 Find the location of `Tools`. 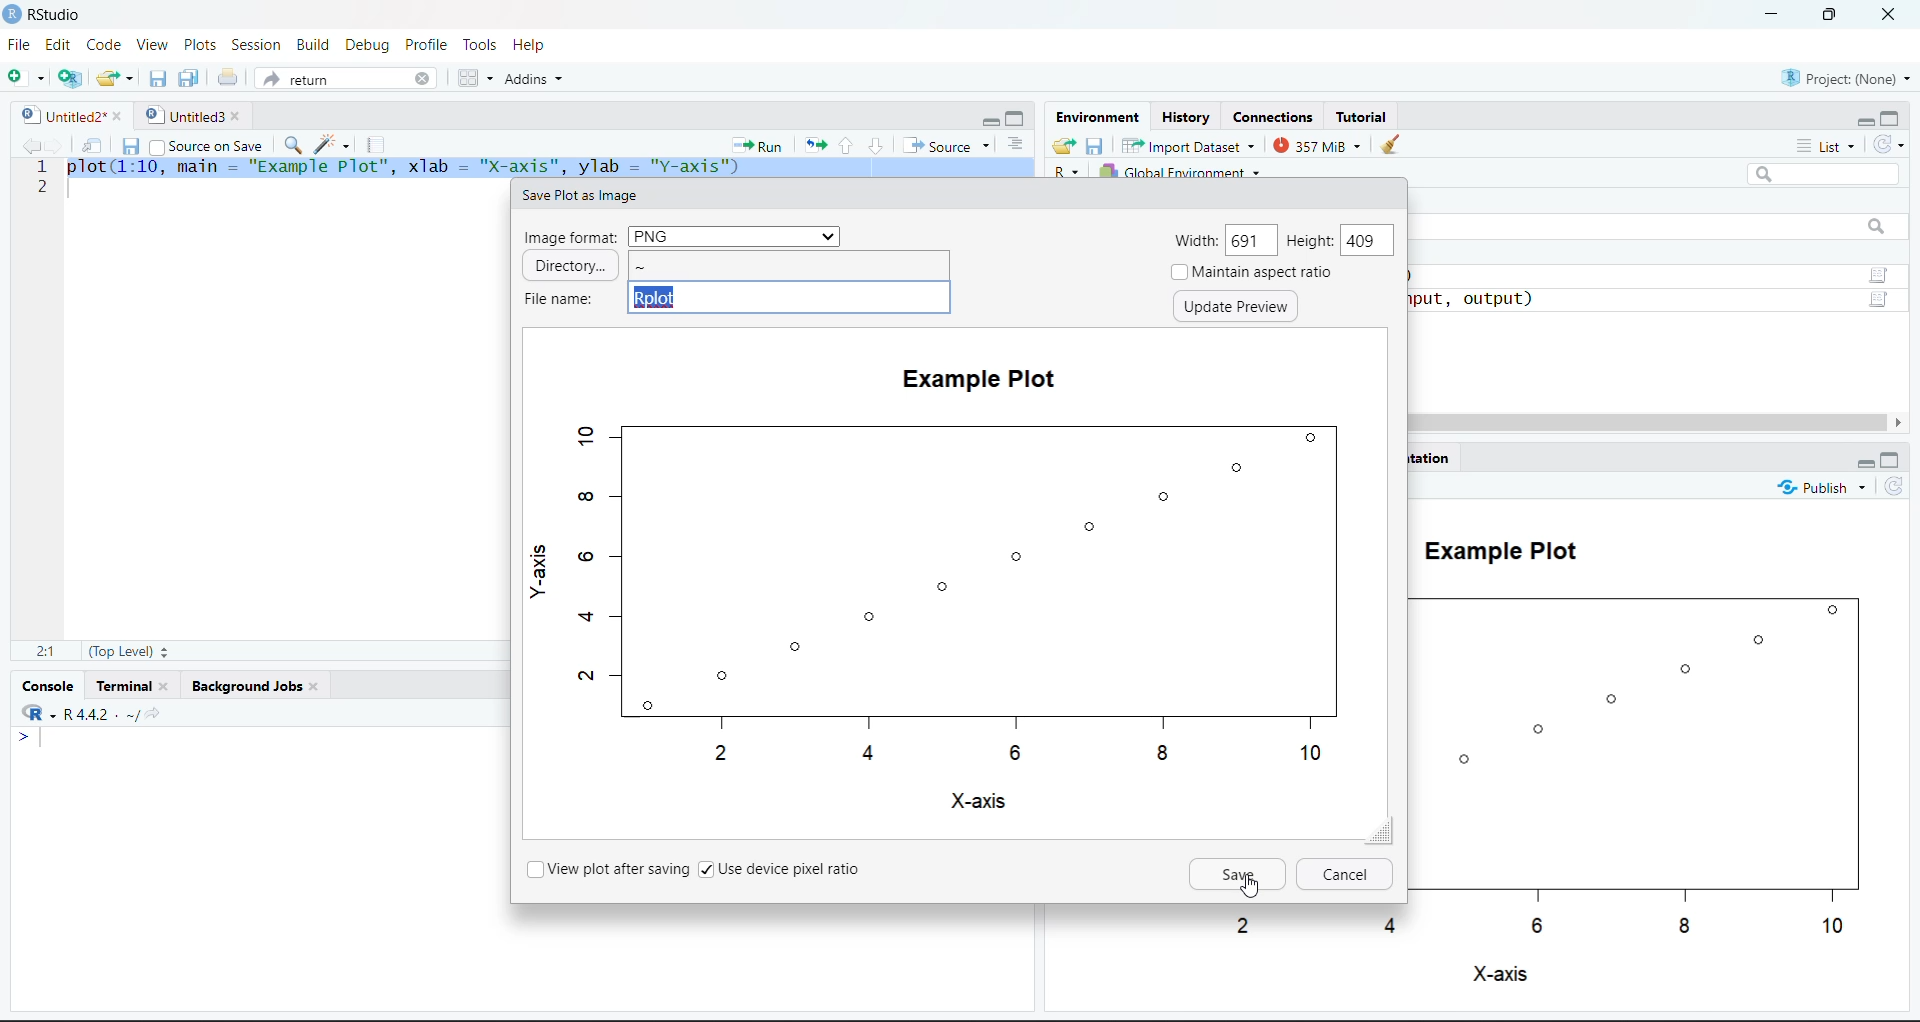

Tools is located at coordinates (482, 45).